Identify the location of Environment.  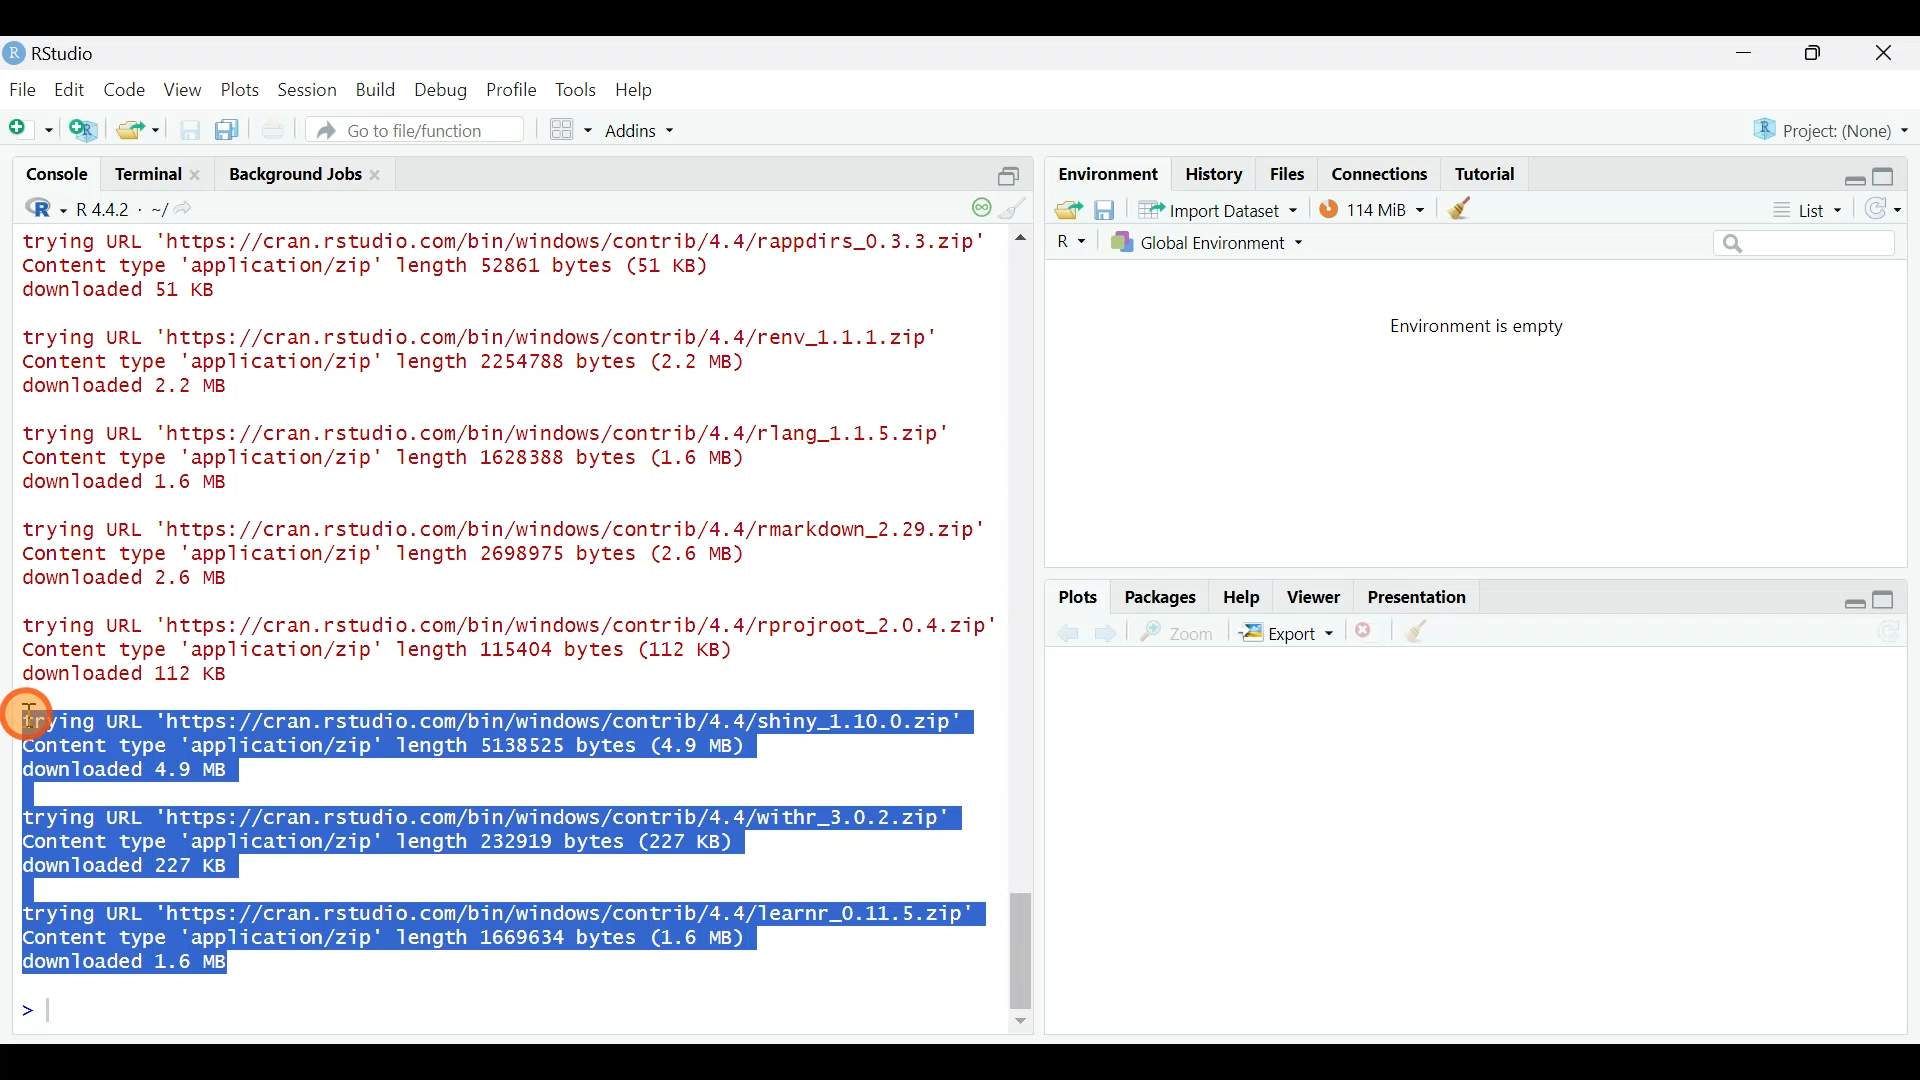
(1105, 173).